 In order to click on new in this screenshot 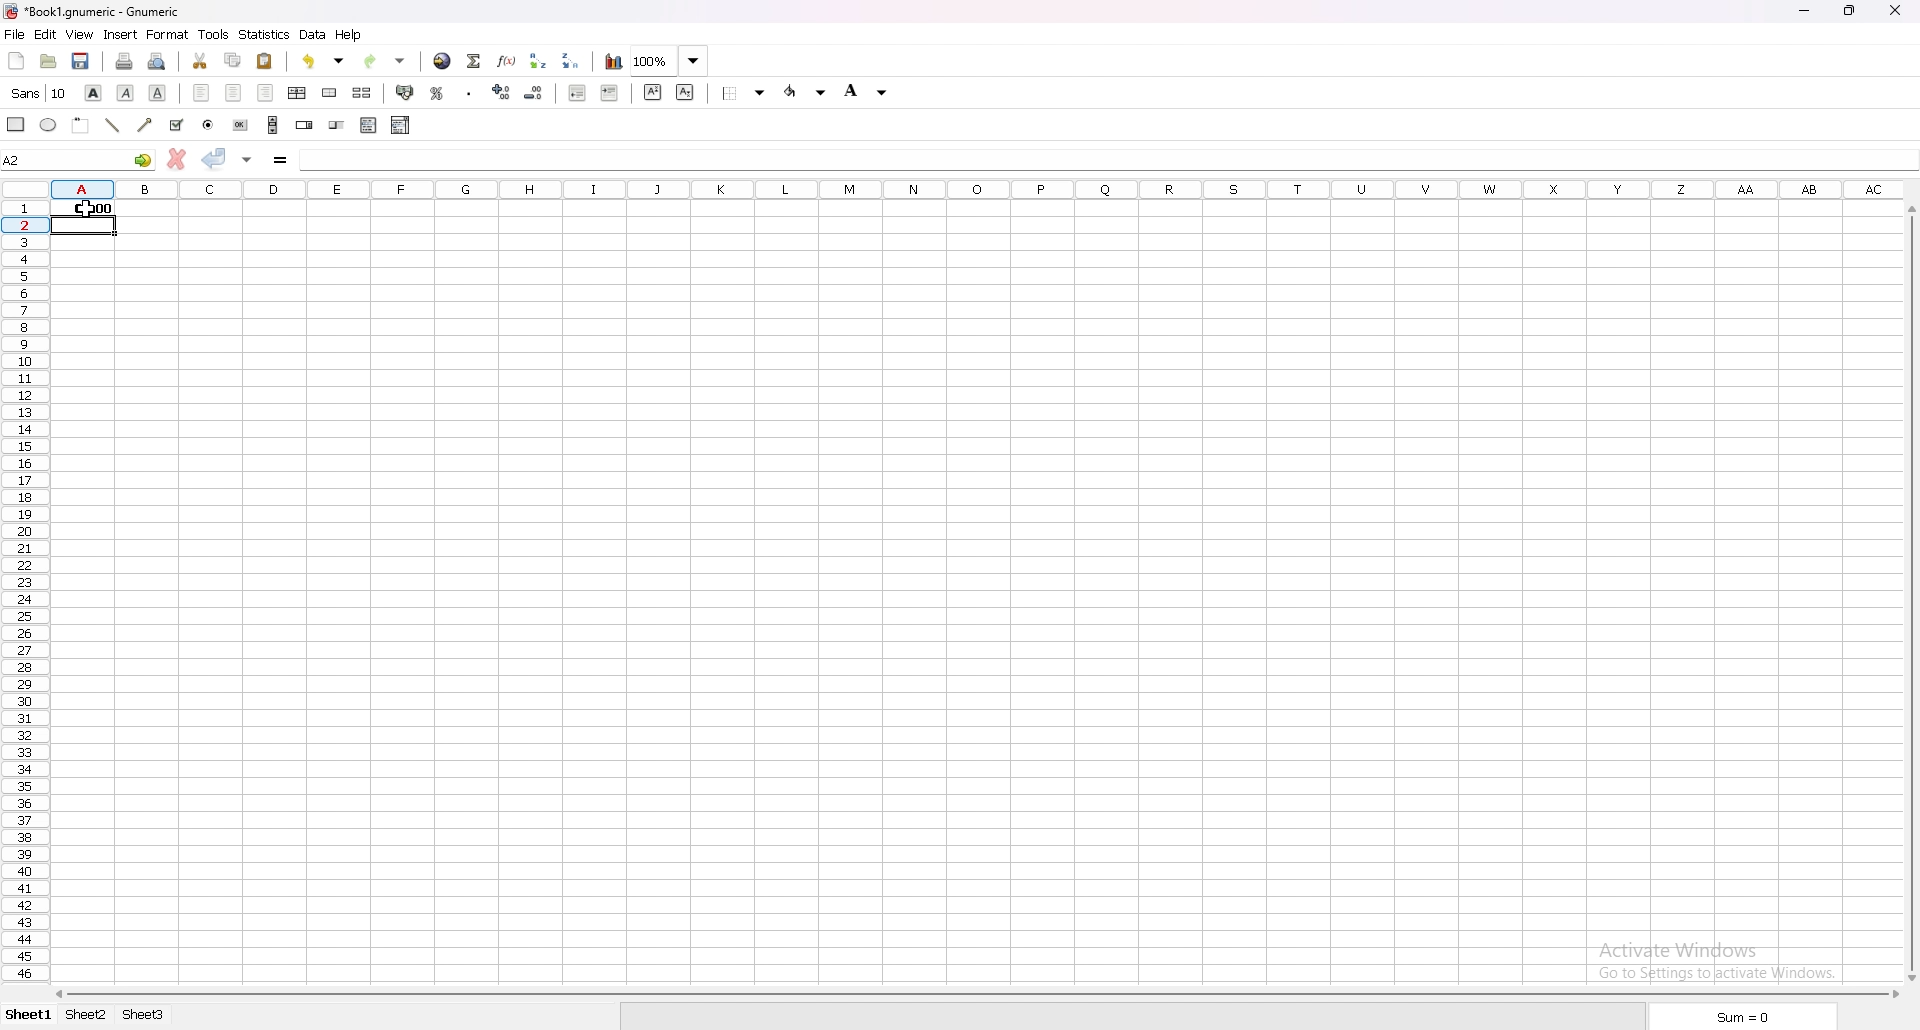, I will do `click(17, 61)`.